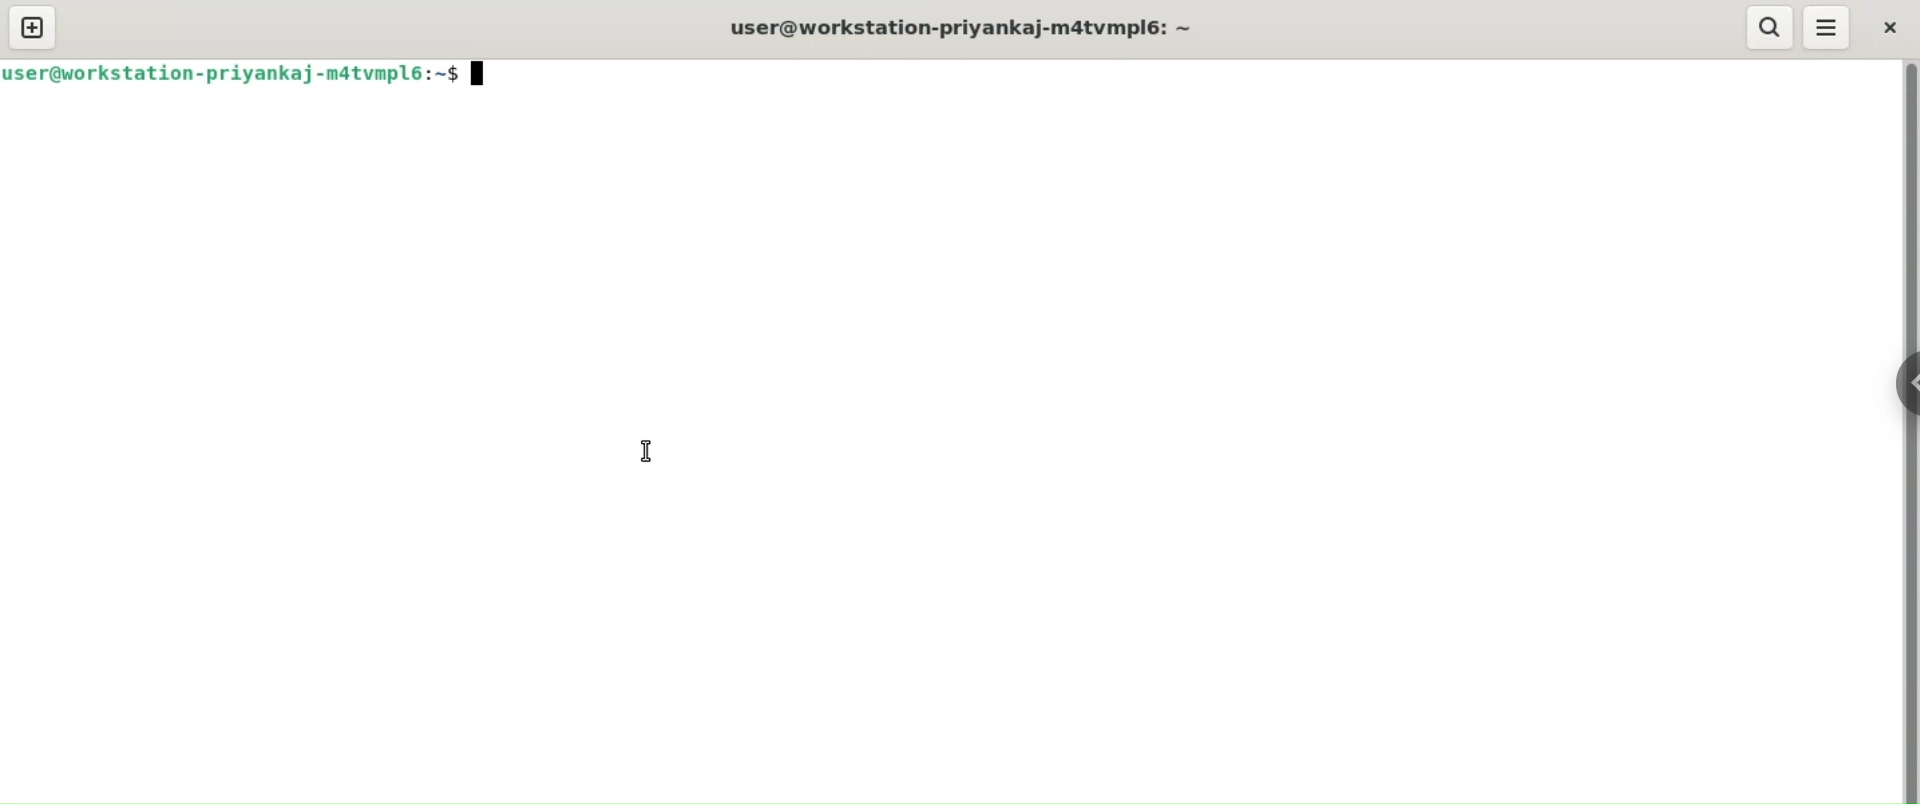  Describe the element at coordinates (1766, 28) in the screenshot. I see `search` at that location.